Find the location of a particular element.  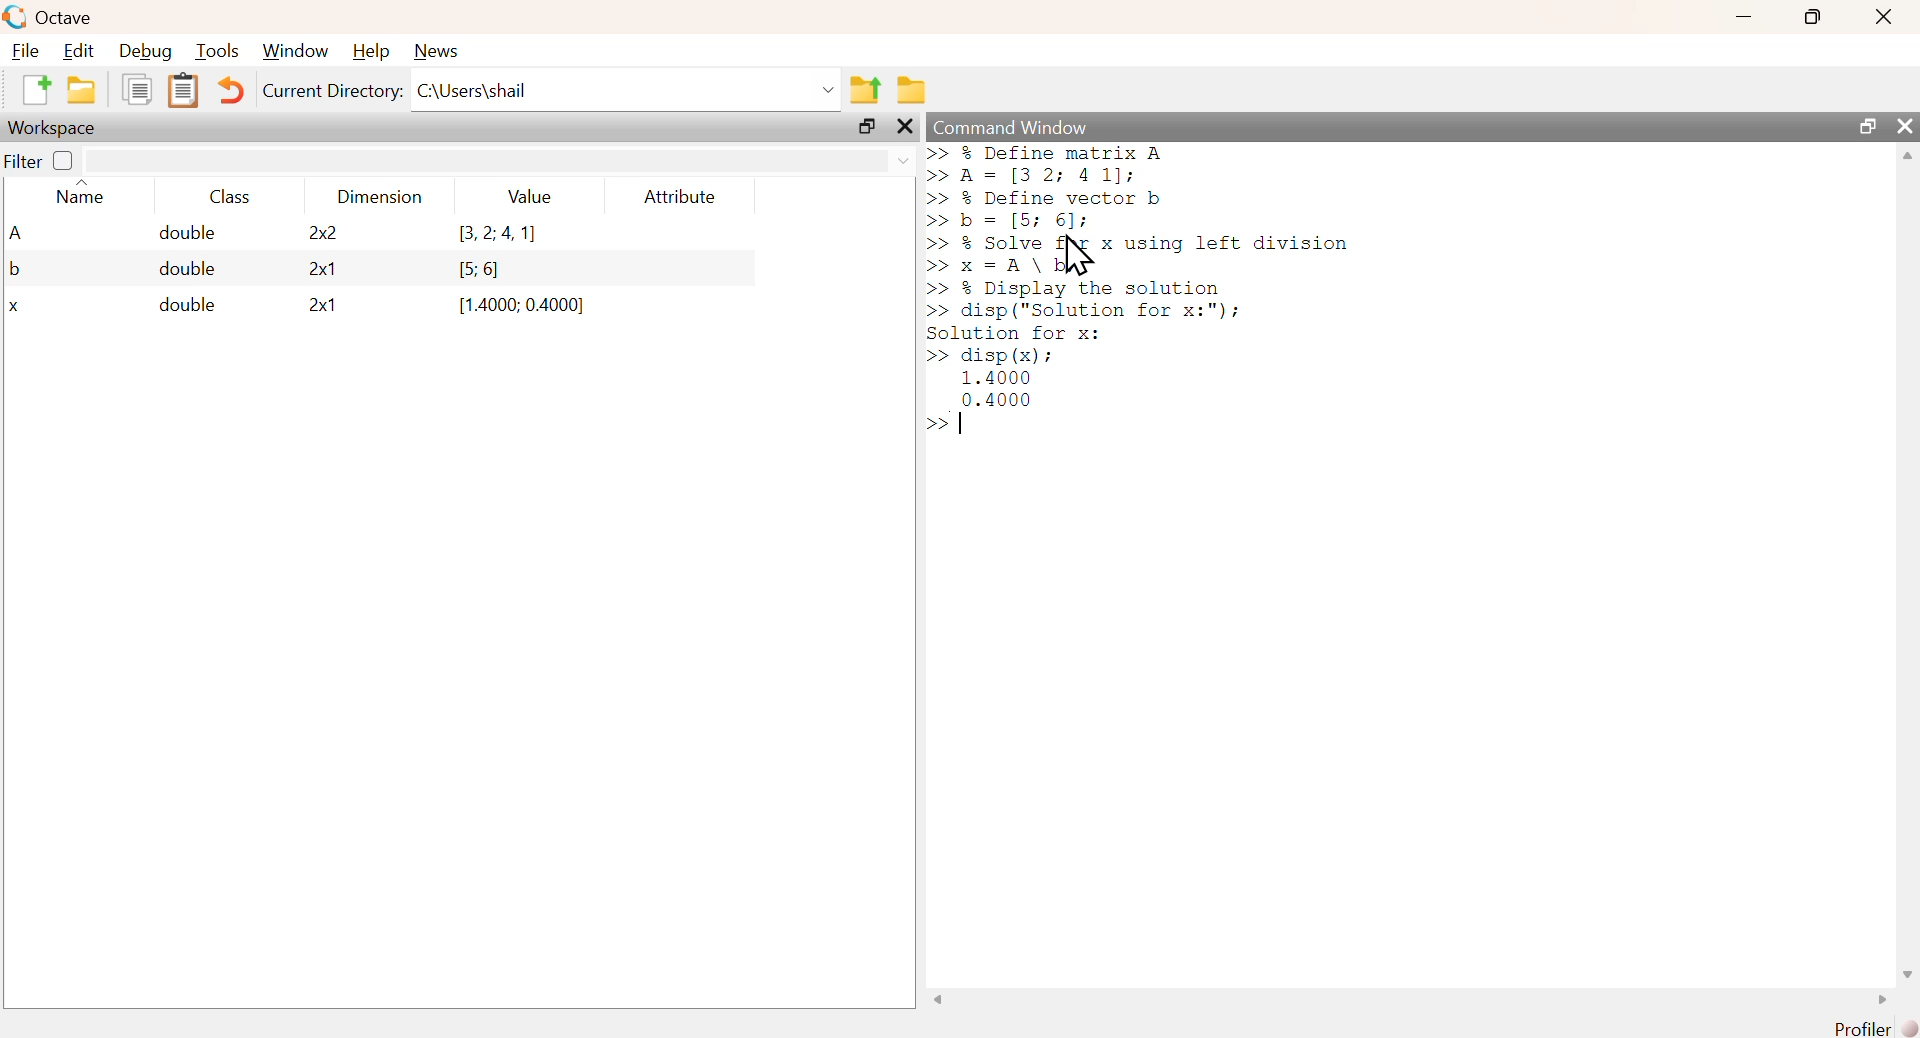

close is located at coordinates (1905, 125).